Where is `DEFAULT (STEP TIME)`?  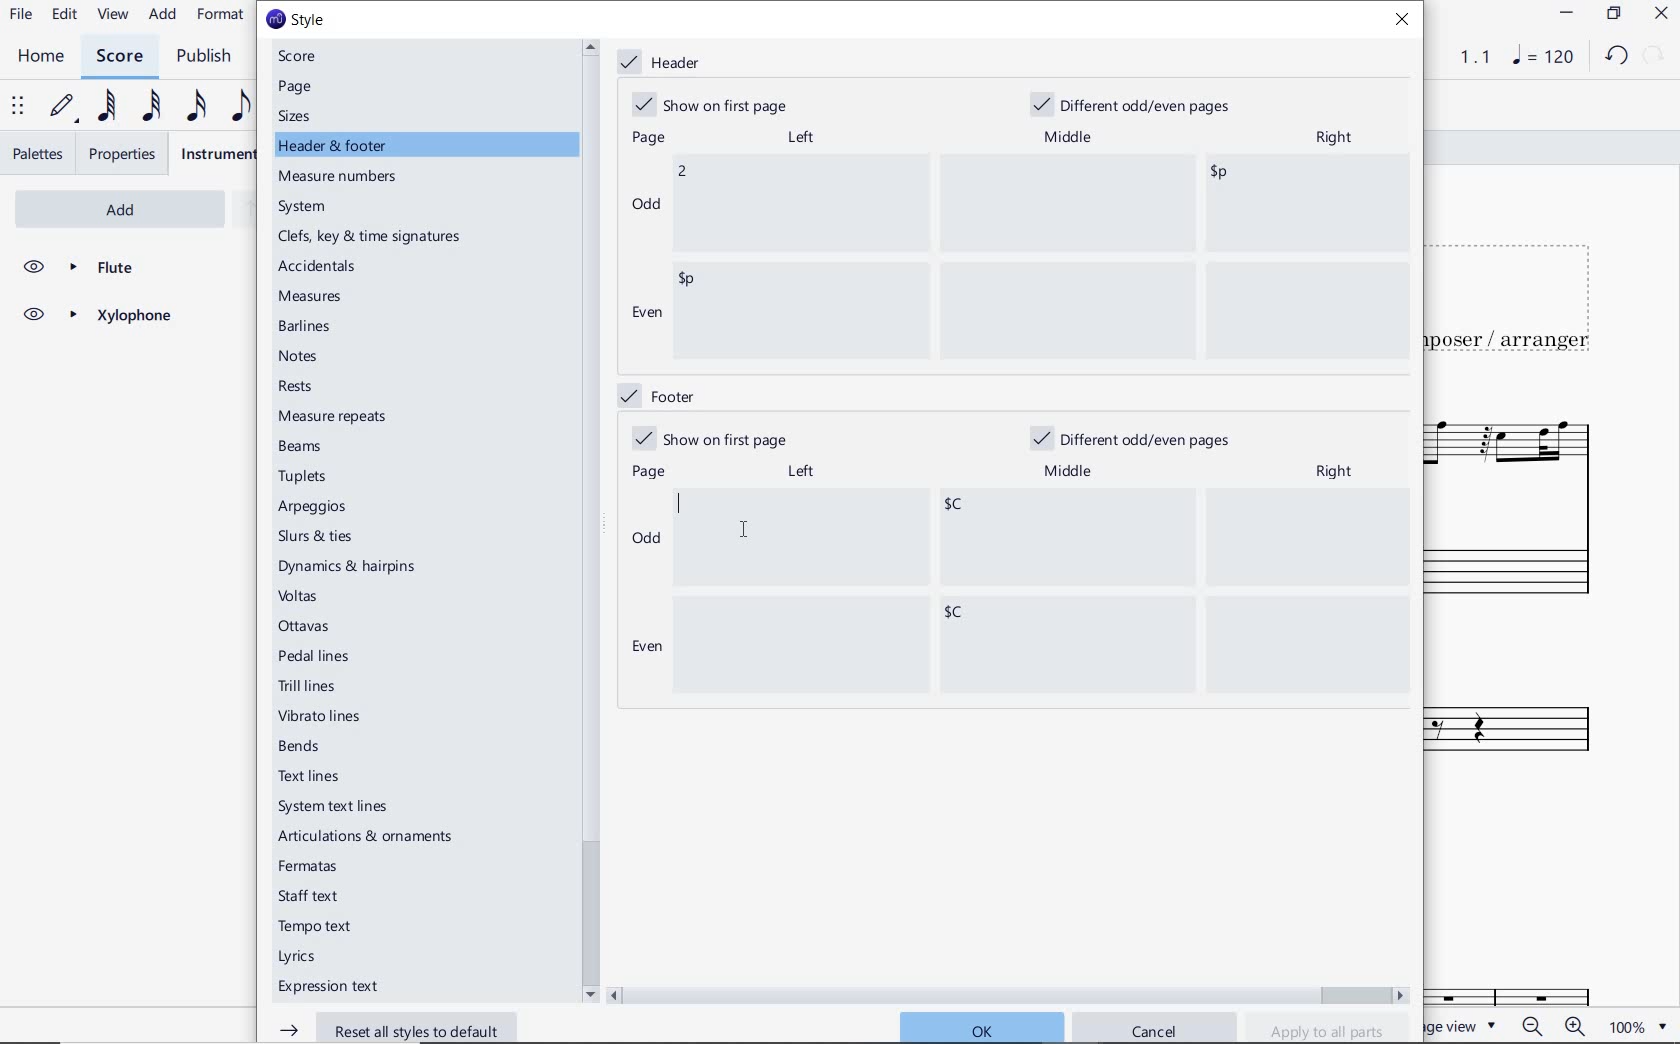
DEFAULT (STEP TIME) is located at coordinates (63, 109).